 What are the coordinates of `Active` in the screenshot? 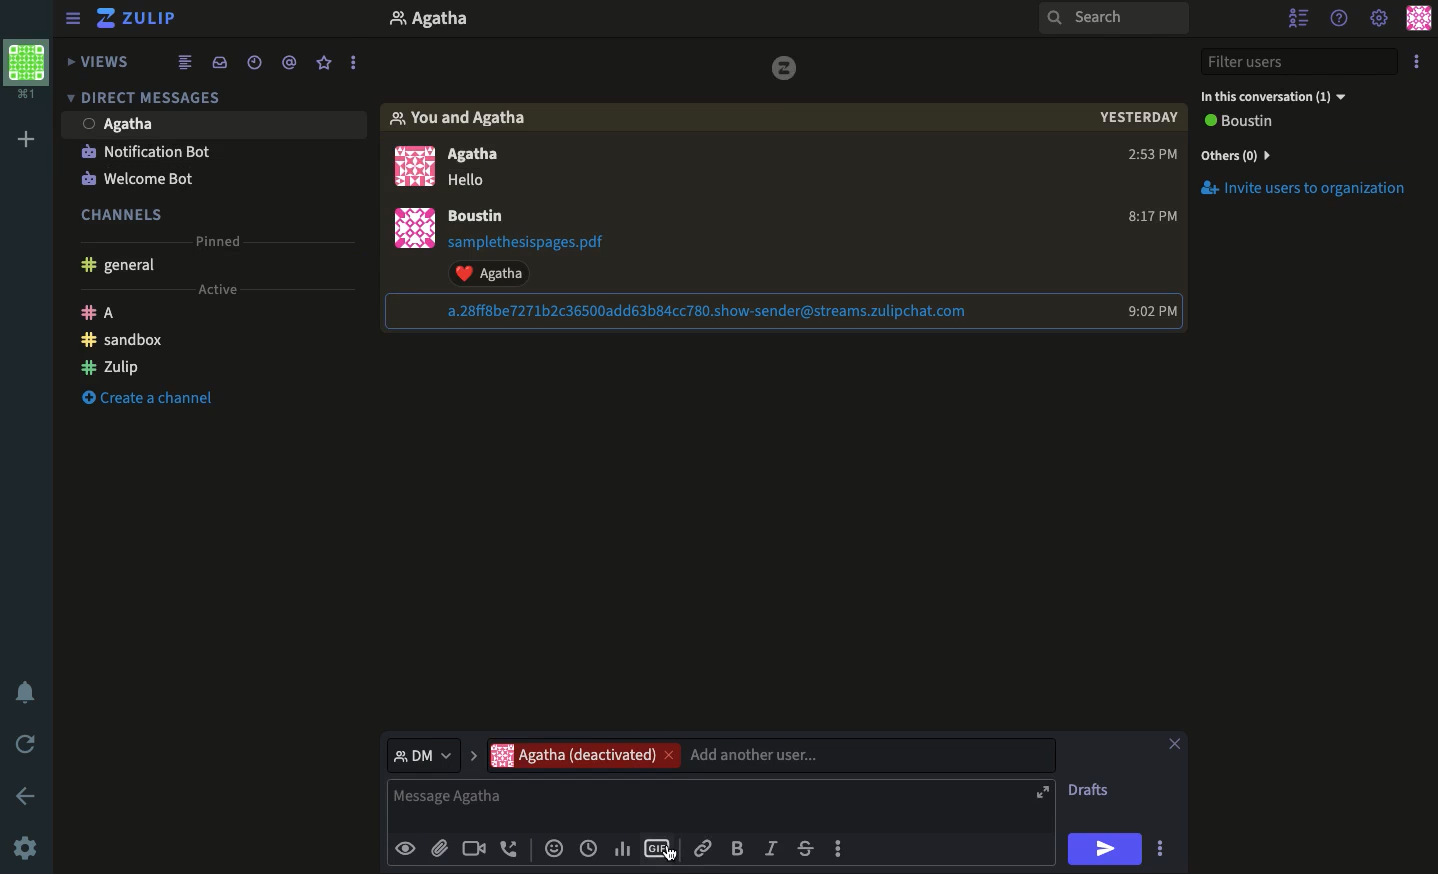 It's located at (227, 291).